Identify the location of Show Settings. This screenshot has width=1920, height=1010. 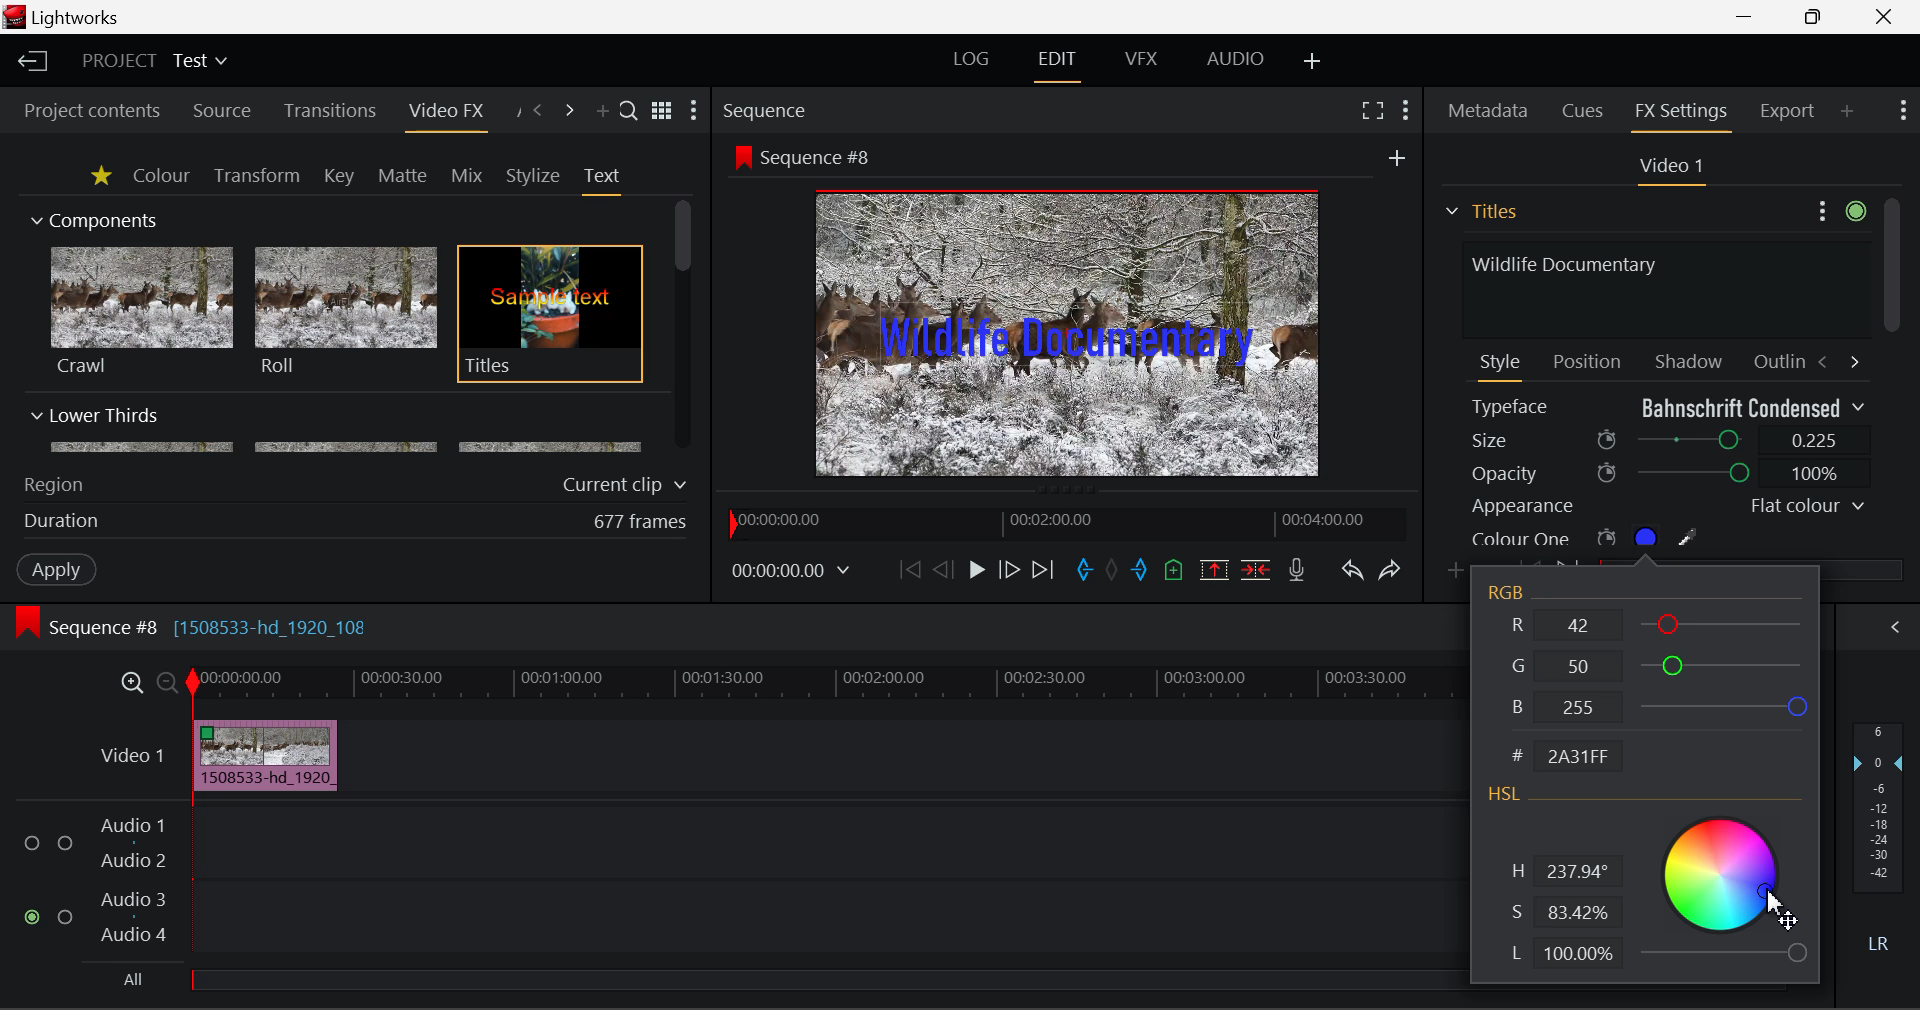
(1408, 111).